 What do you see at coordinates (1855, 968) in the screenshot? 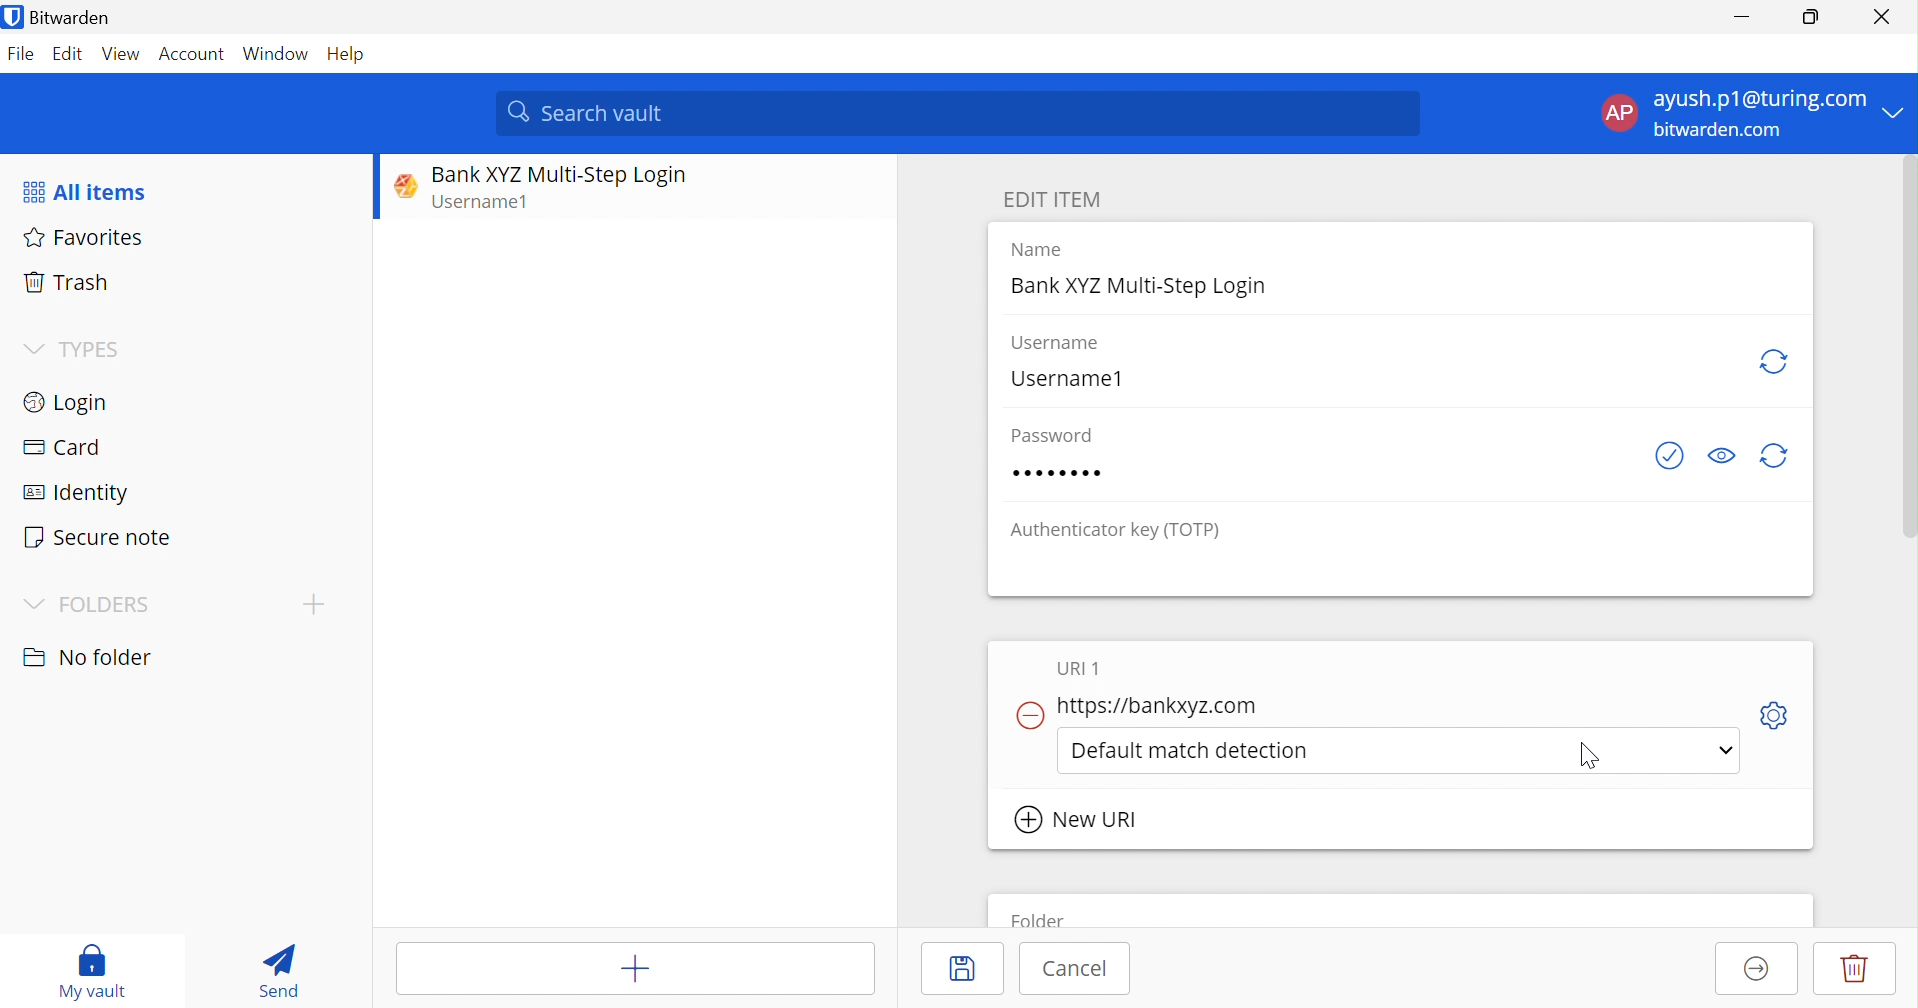
I see `Delete` at bounding box center [1855, 968].